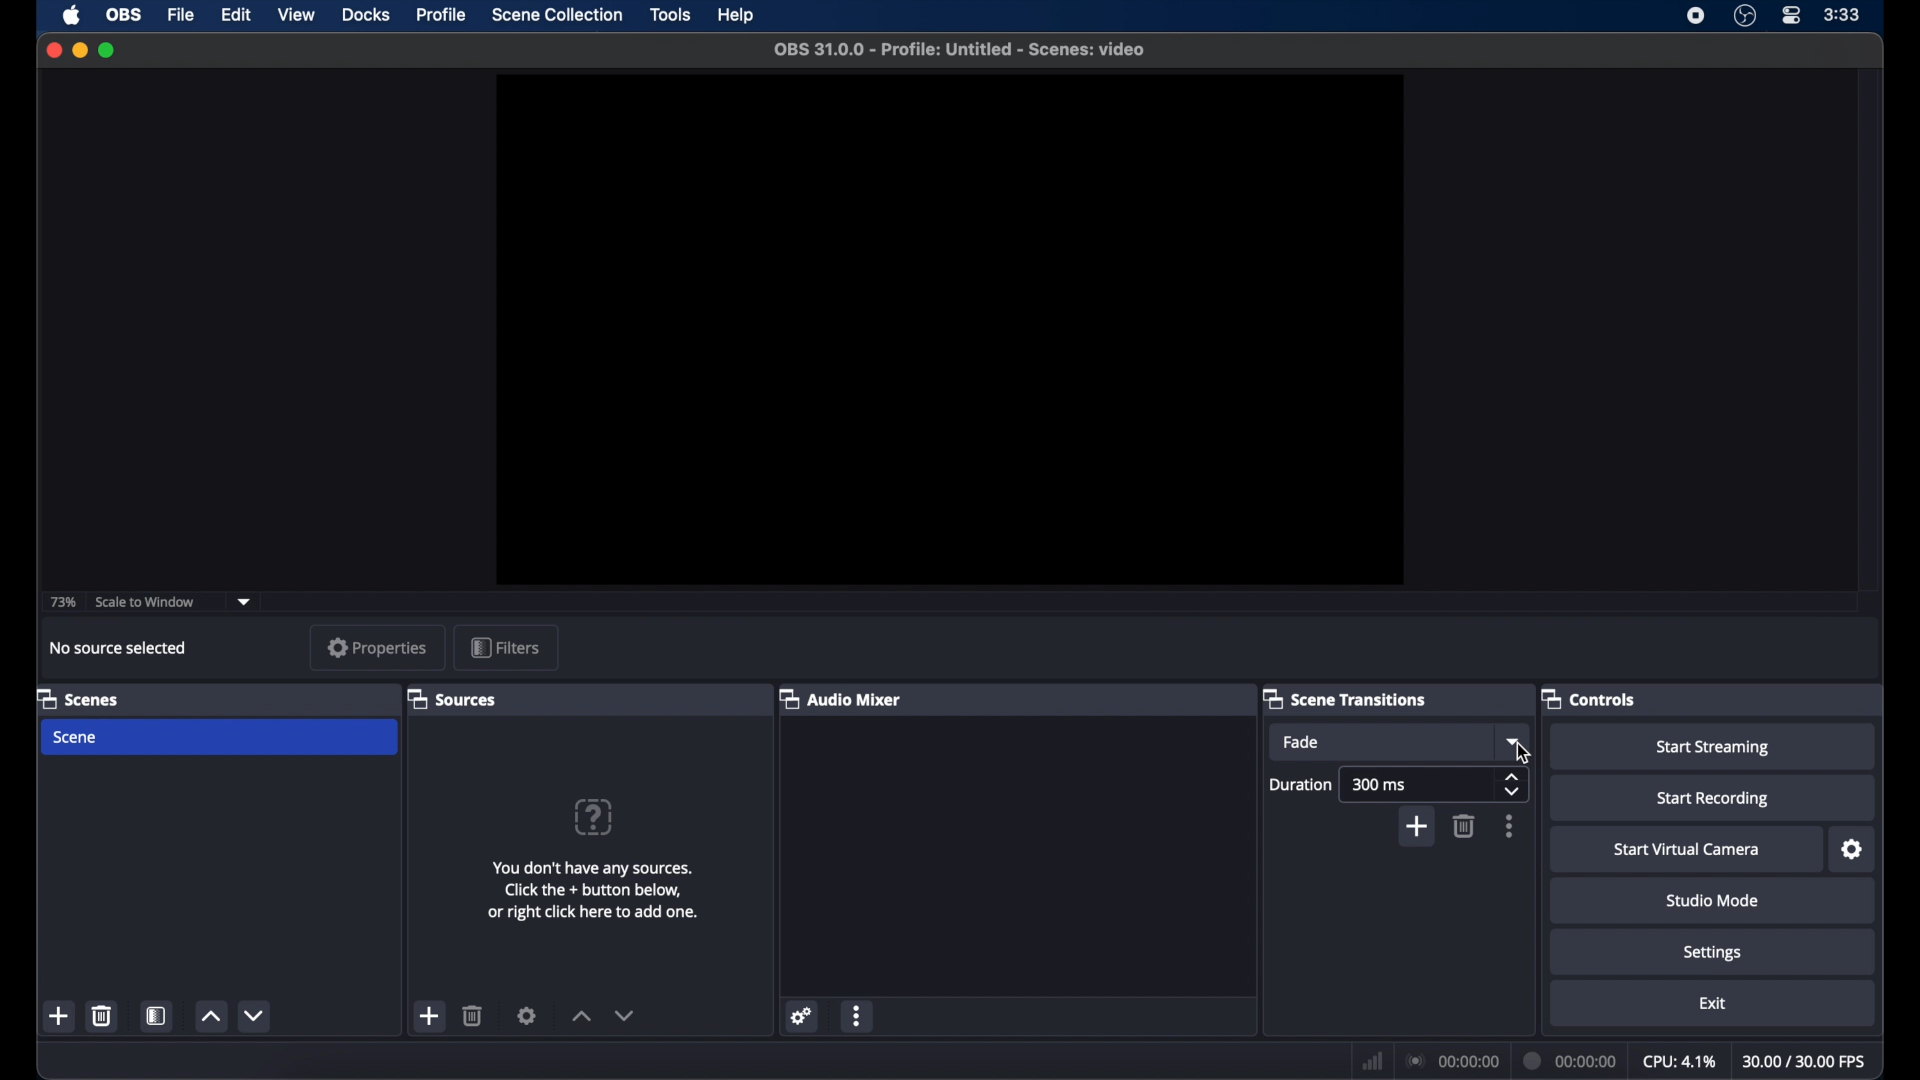  I want to click on preview, so click(948, 330).